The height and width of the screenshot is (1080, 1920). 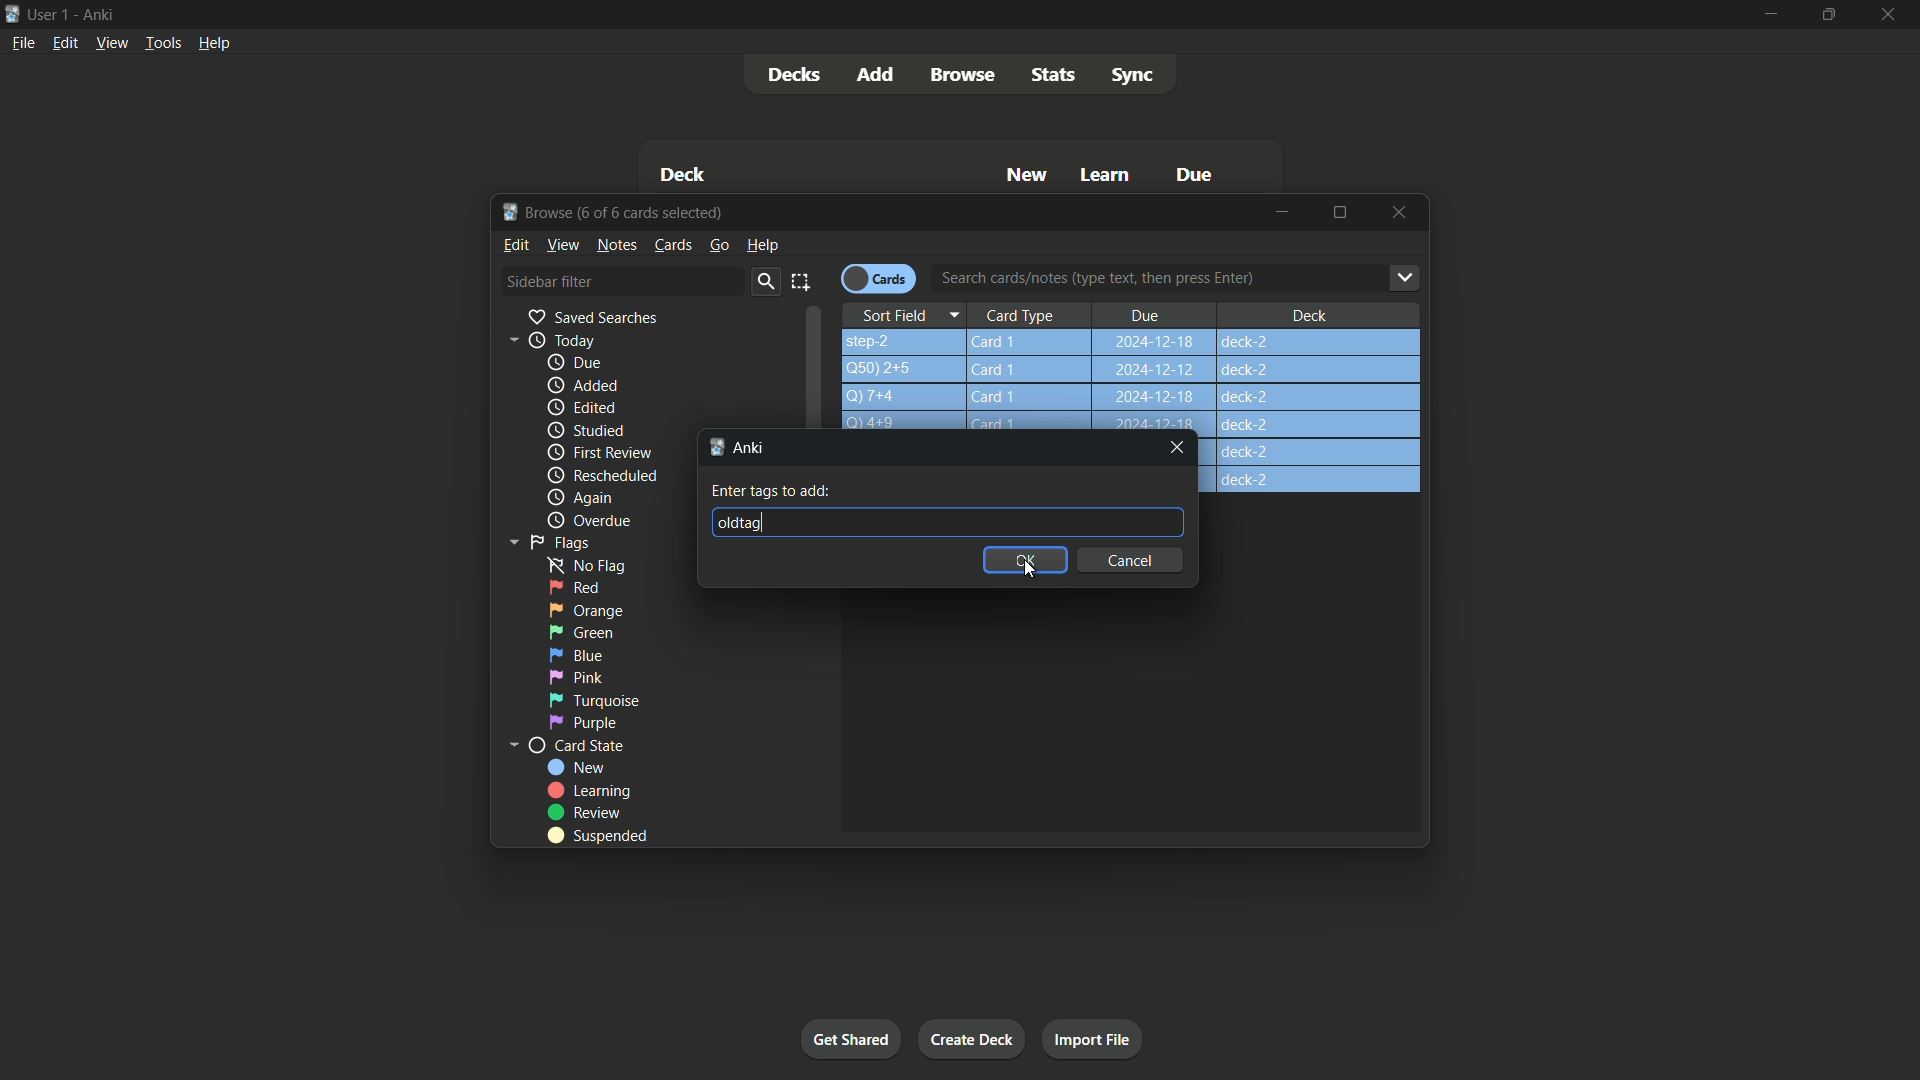 What do you see at coordinates (762, 244) in the screenshot?
I see `help` at bounding box center [762, 244].